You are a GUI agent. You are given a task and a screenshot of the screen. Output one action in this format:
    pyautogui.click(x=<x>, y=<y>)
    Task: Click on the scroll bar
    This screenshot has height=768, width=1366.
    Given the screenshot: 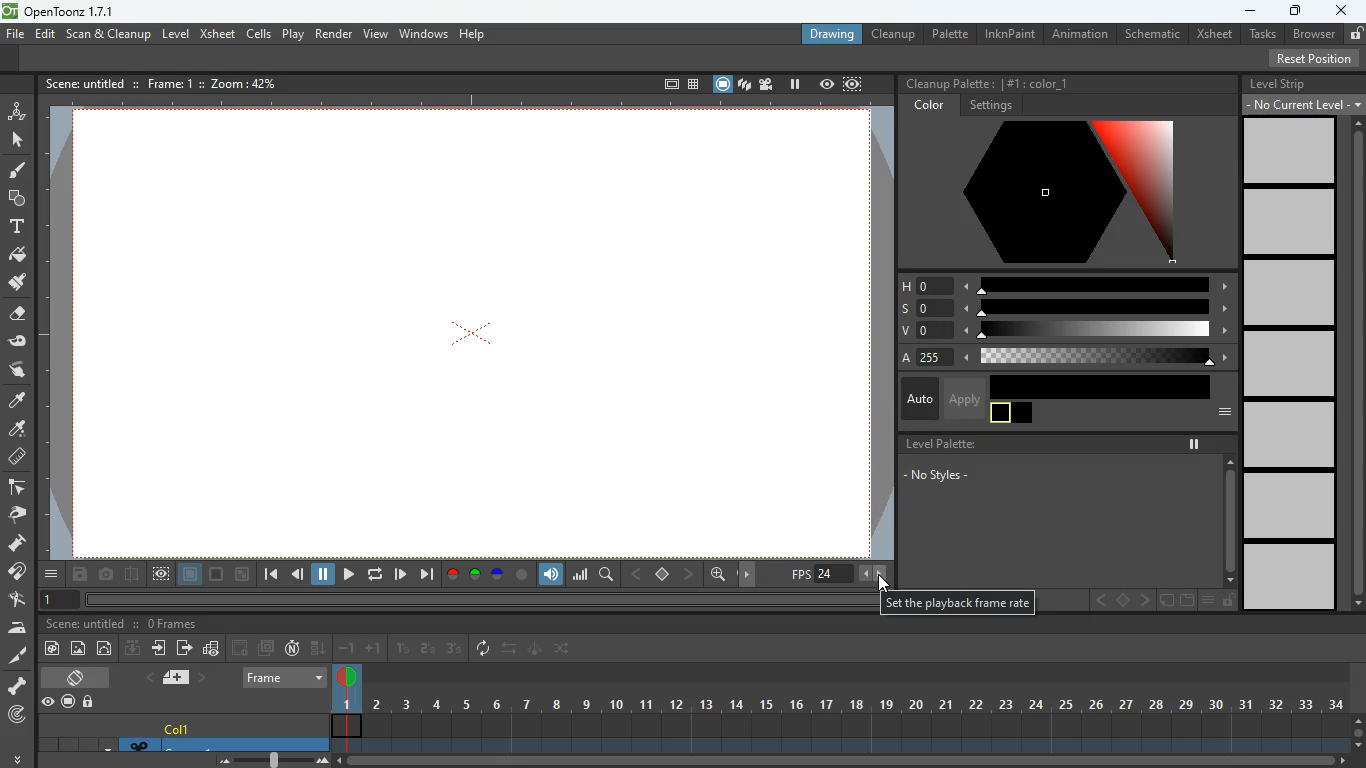 What is the action you would take?
    pyautogui.click(x=1357, y=734)
    